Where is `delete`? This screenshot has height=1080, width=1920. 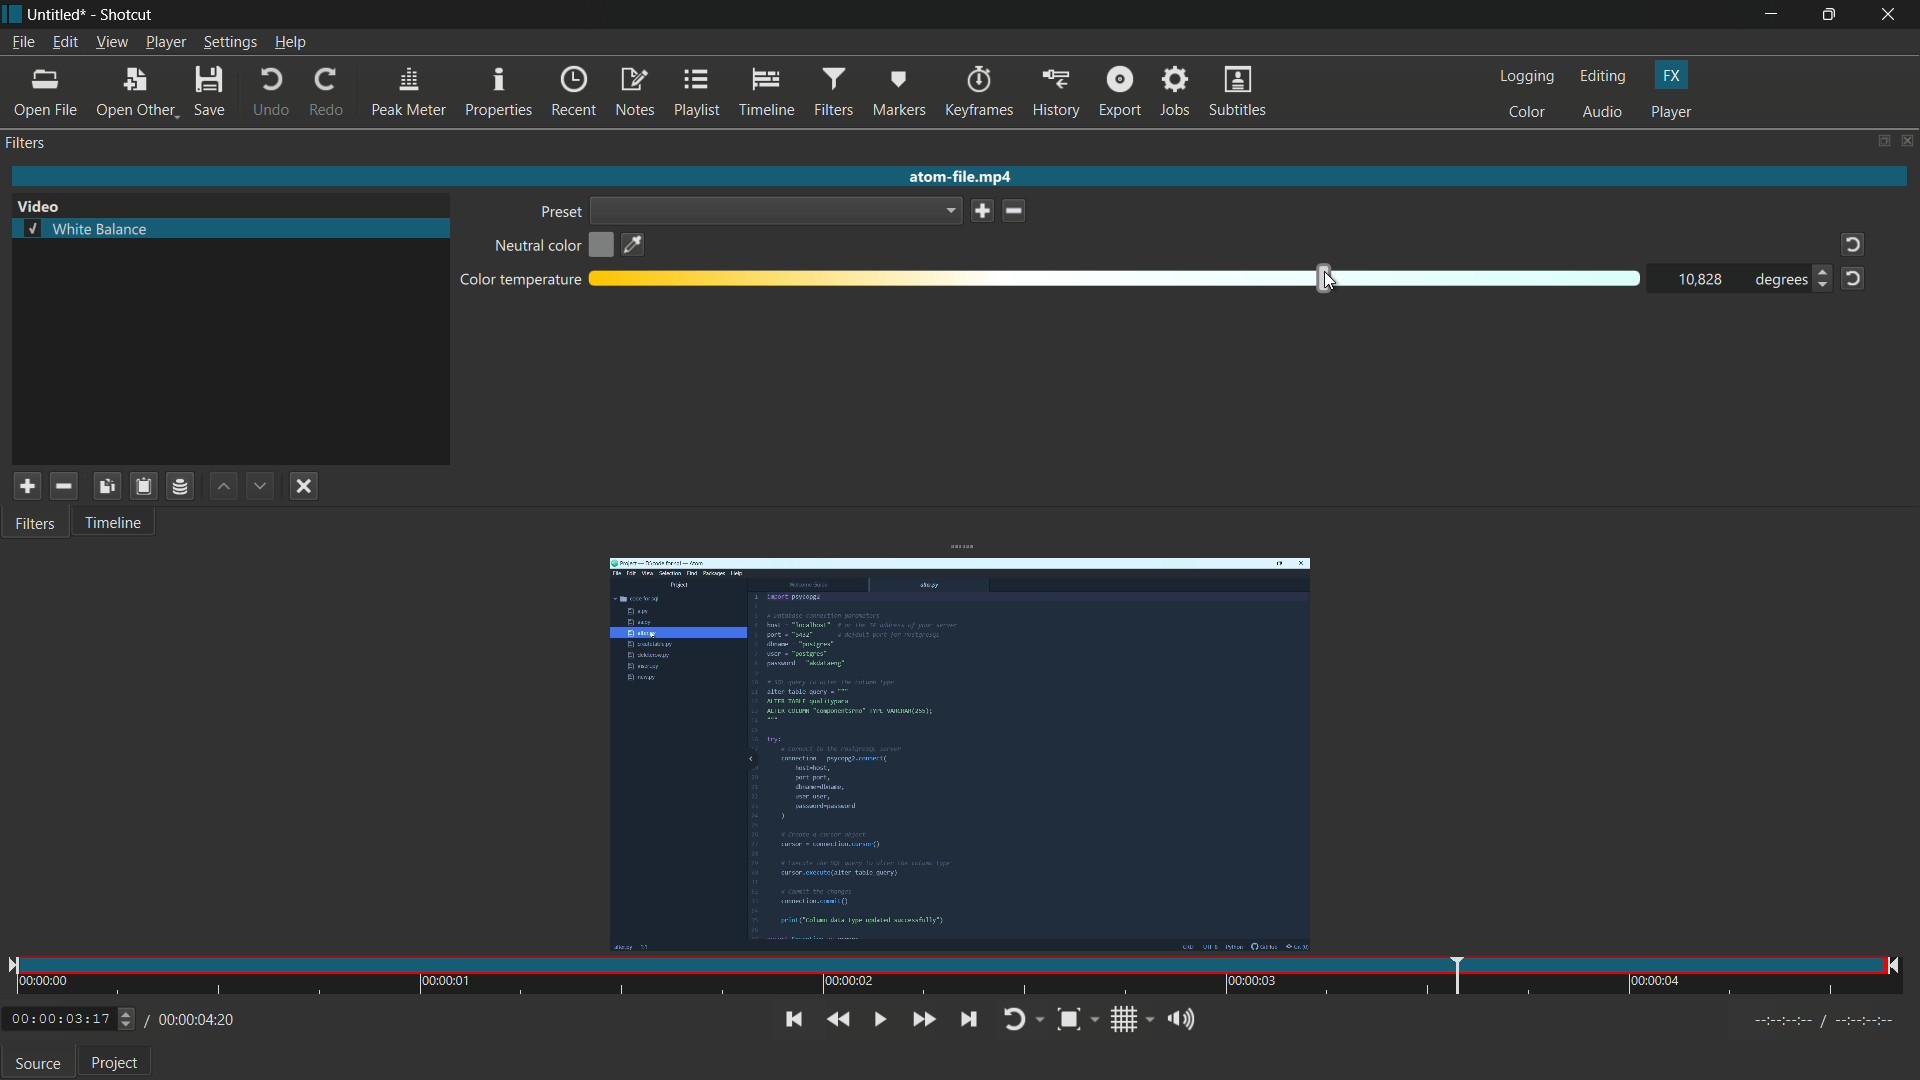 delete is located at coordinates (1016, 211).